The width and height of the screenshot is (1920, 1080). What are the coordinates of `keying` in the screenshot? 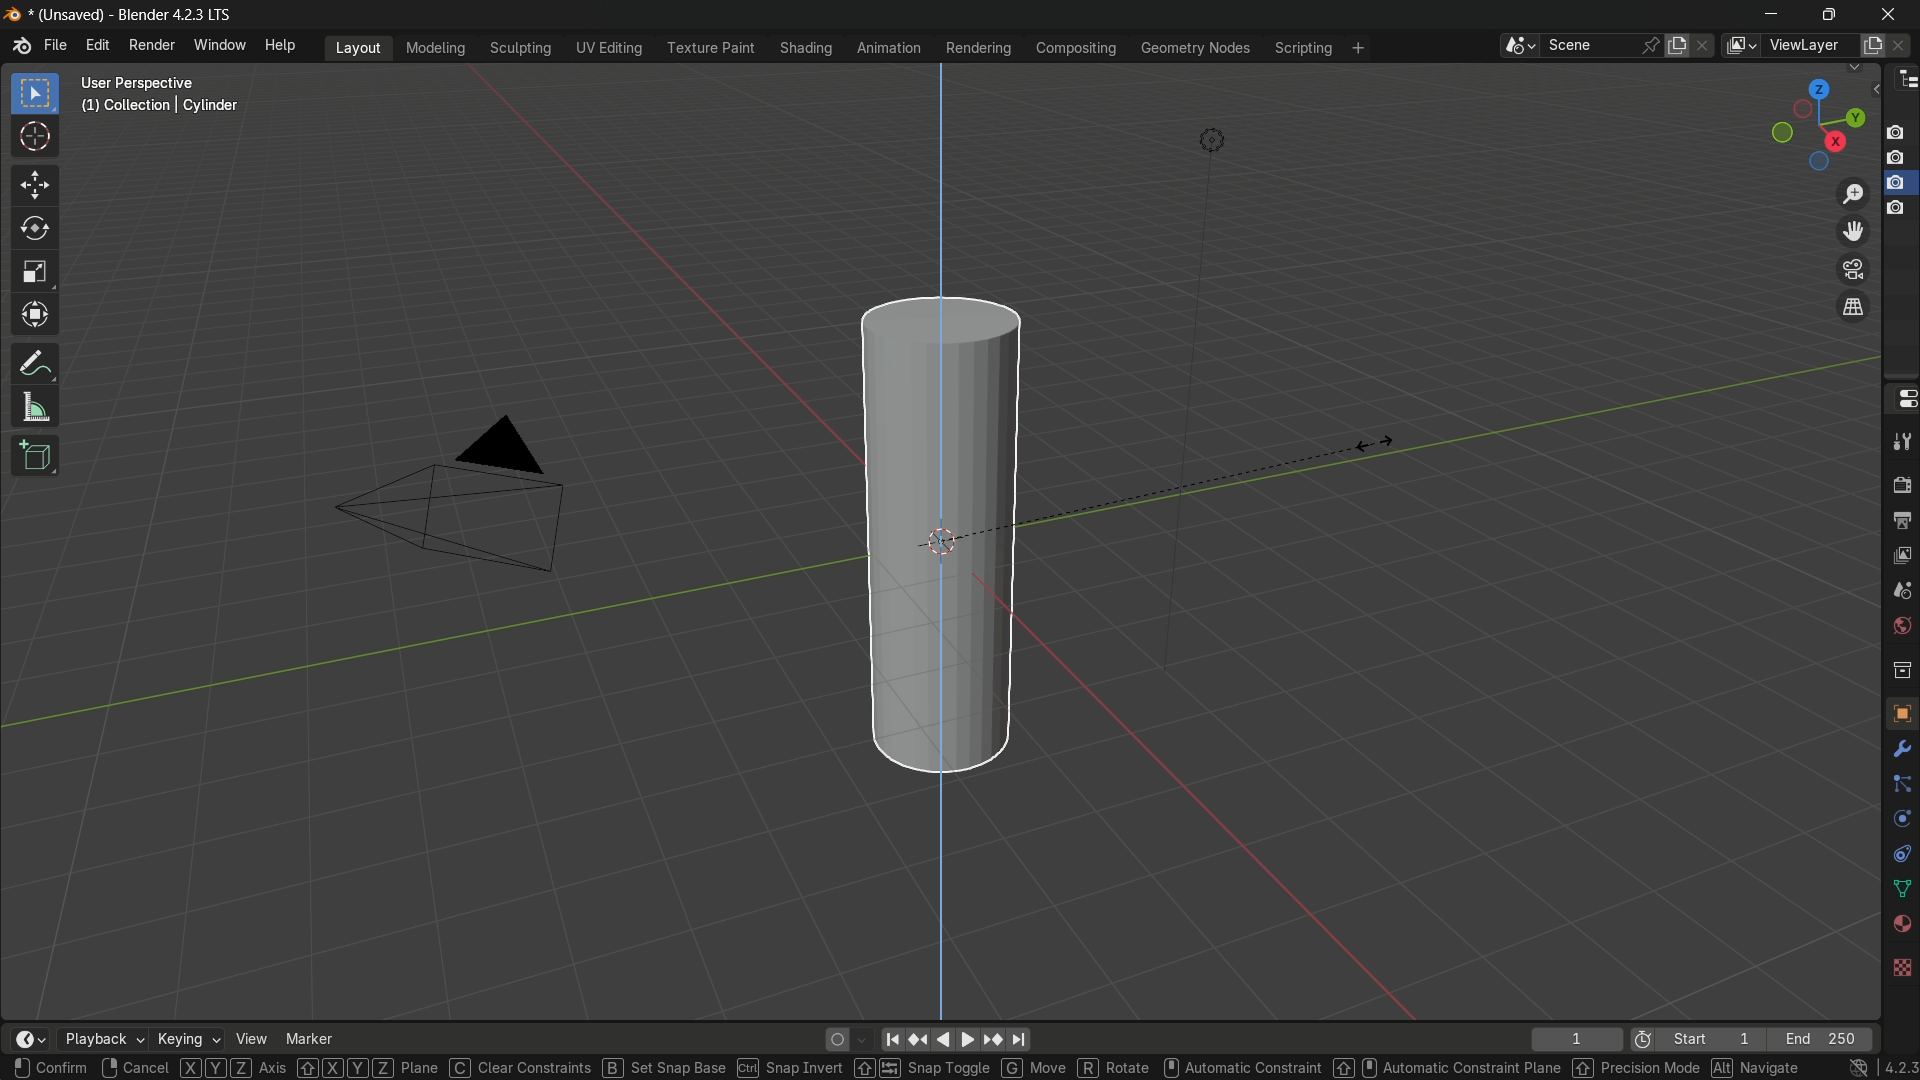 It's located at (189, 1039).